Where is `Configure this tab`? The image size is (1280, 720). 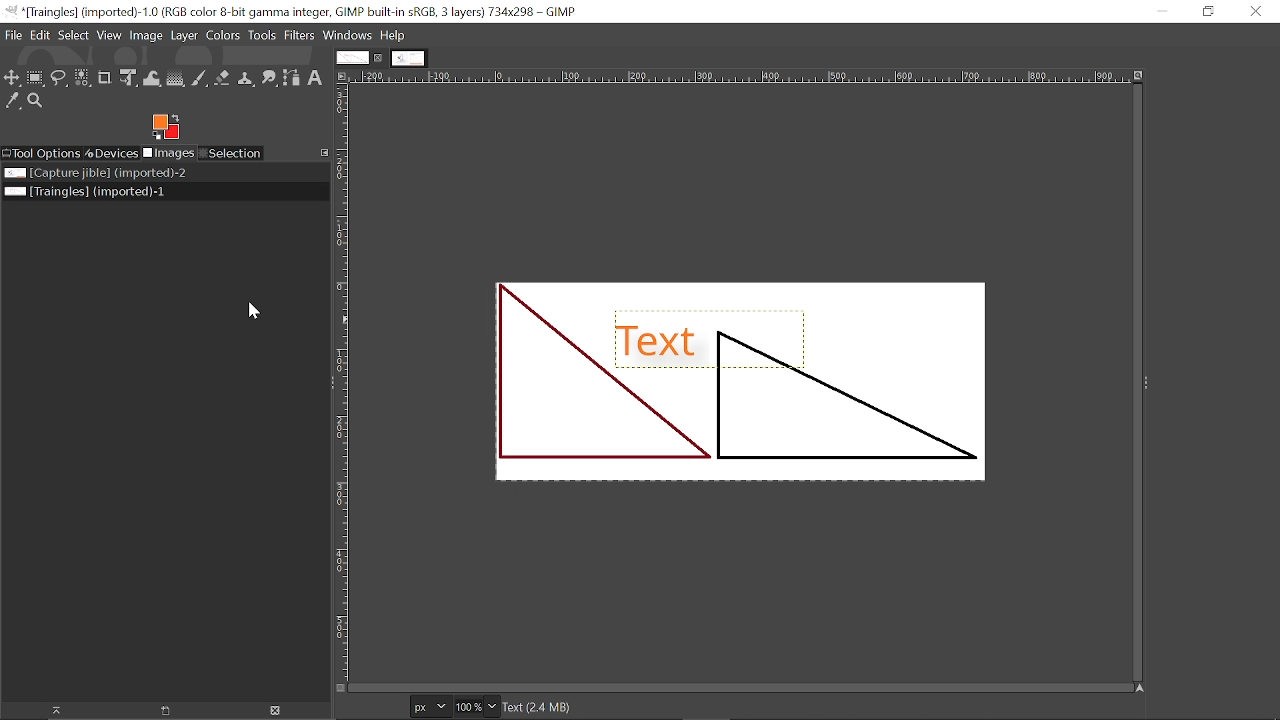
Configure this tab is located at coordinates (324, 152).